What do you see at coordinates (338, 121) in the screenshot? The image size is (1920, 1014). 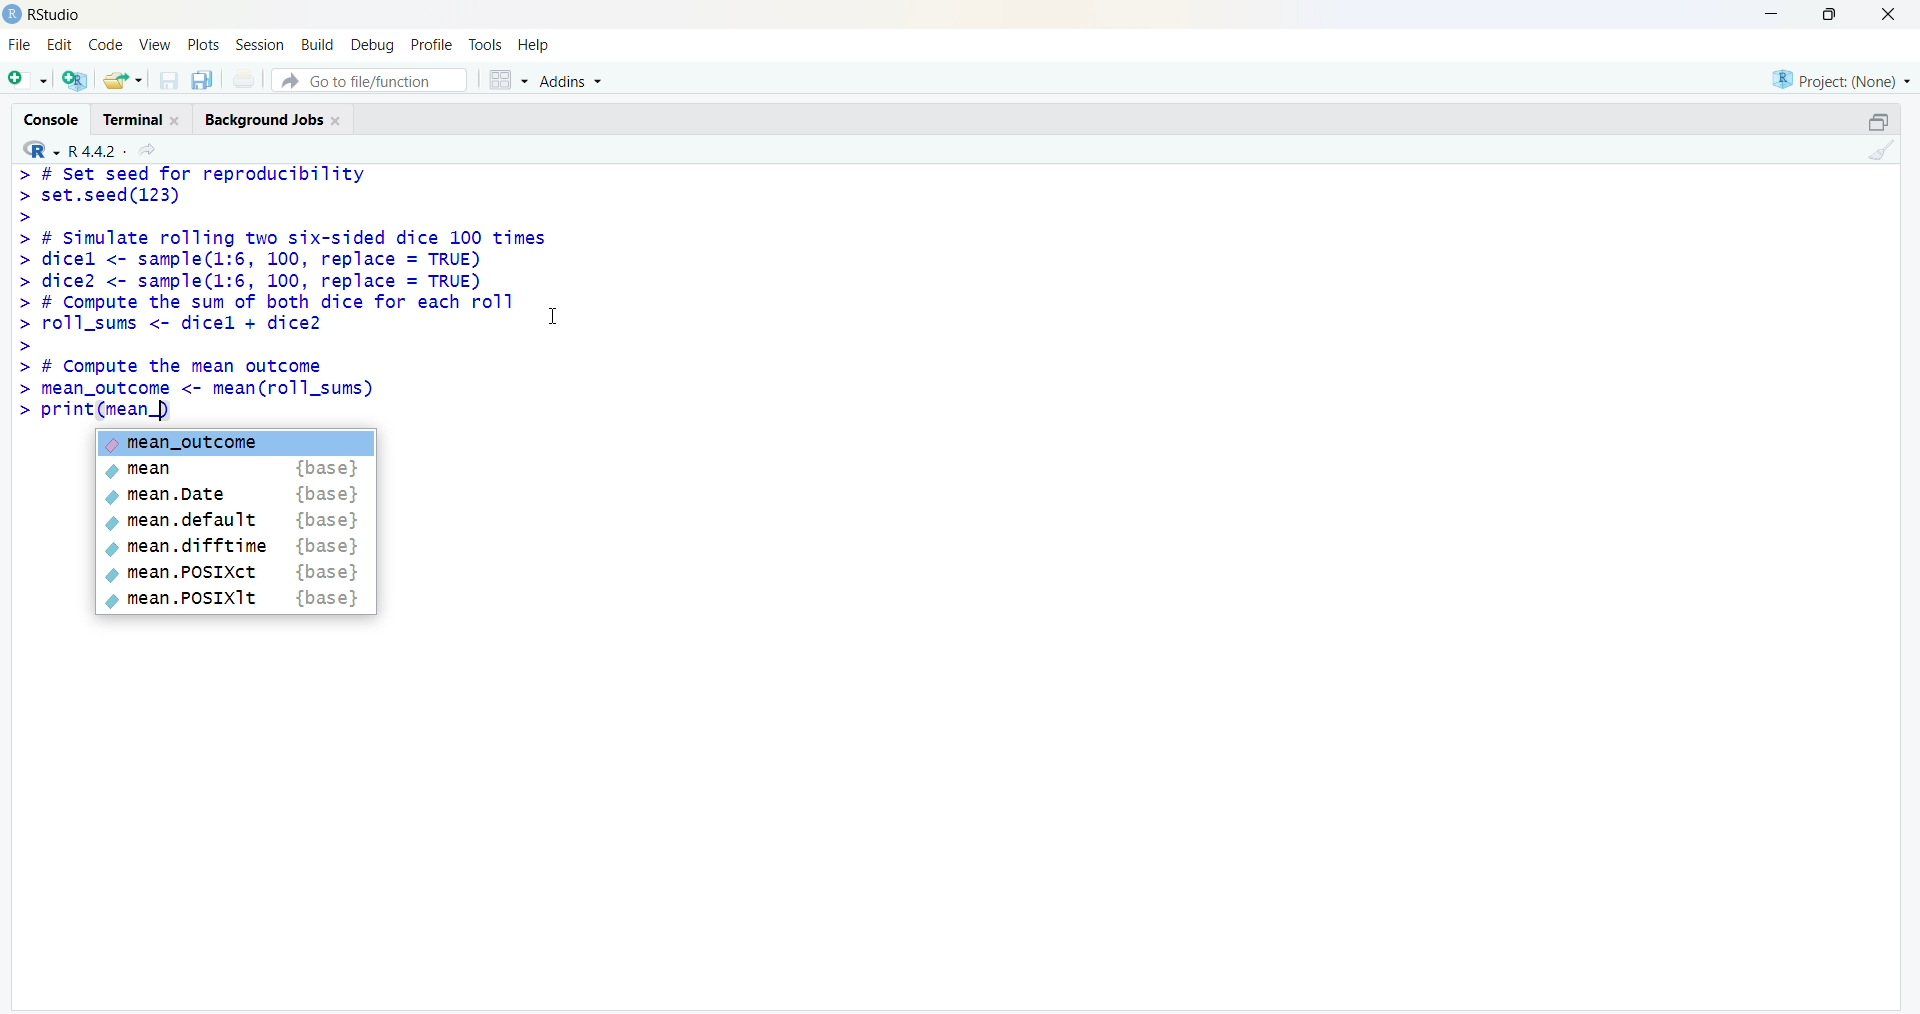 I see `close` at bounding box center [338, 121].